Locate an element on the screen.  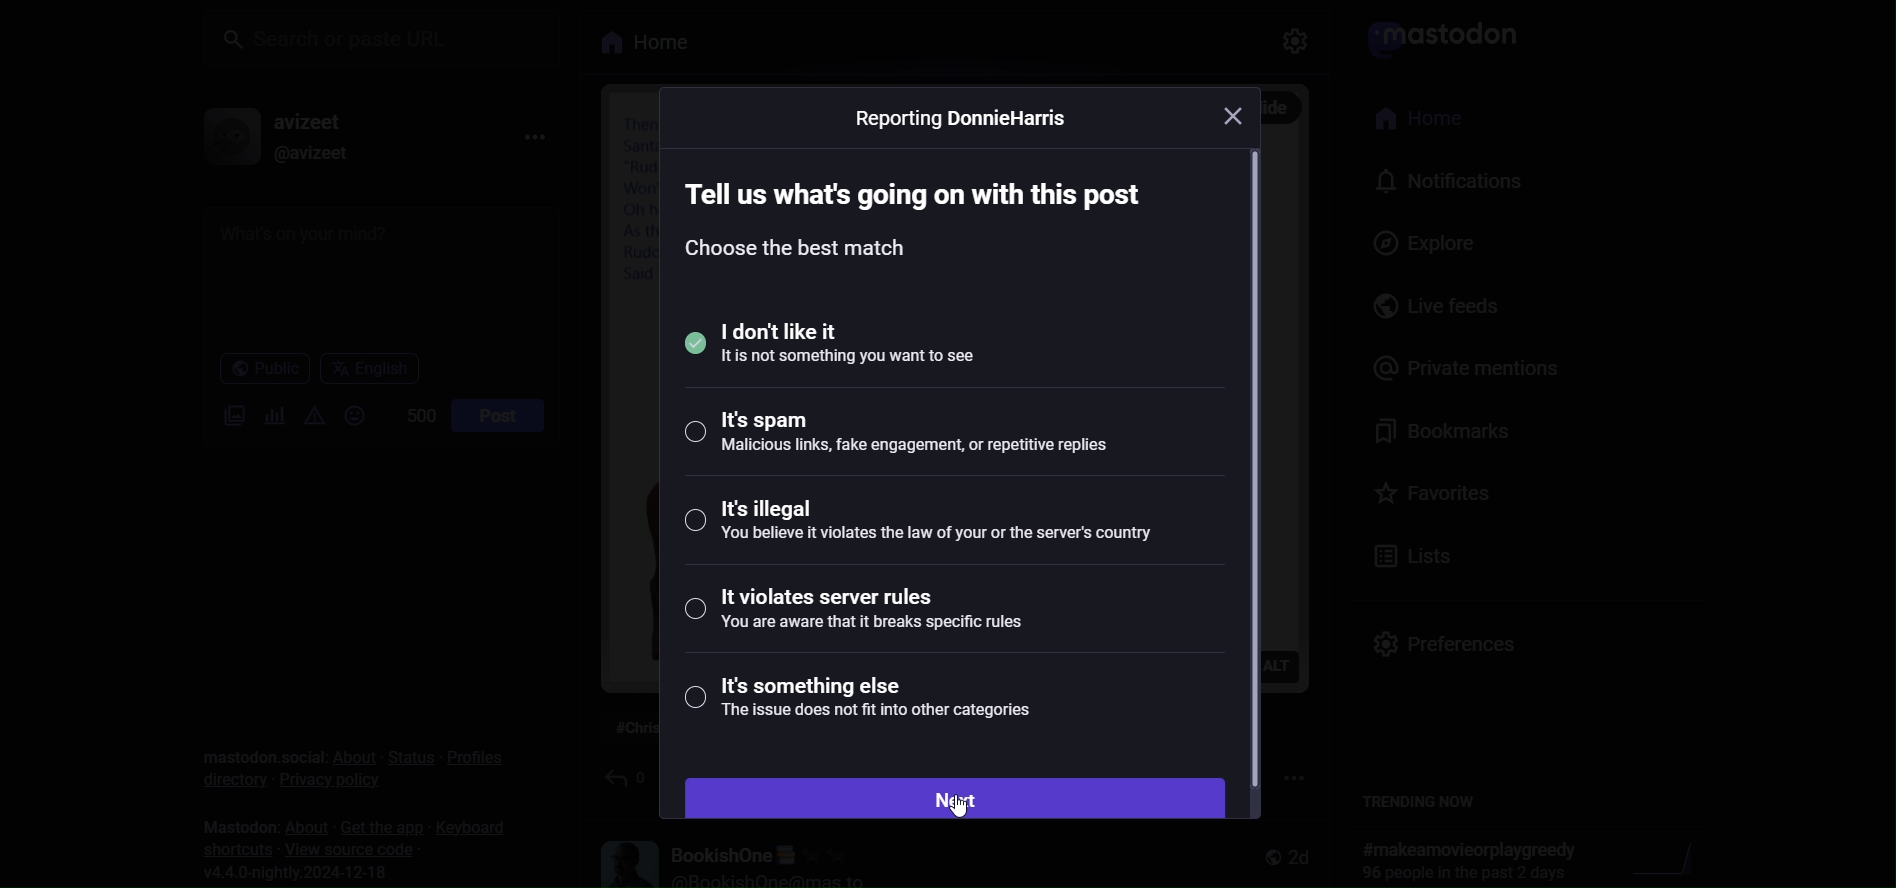
directory is located at coordinates (224, 778).